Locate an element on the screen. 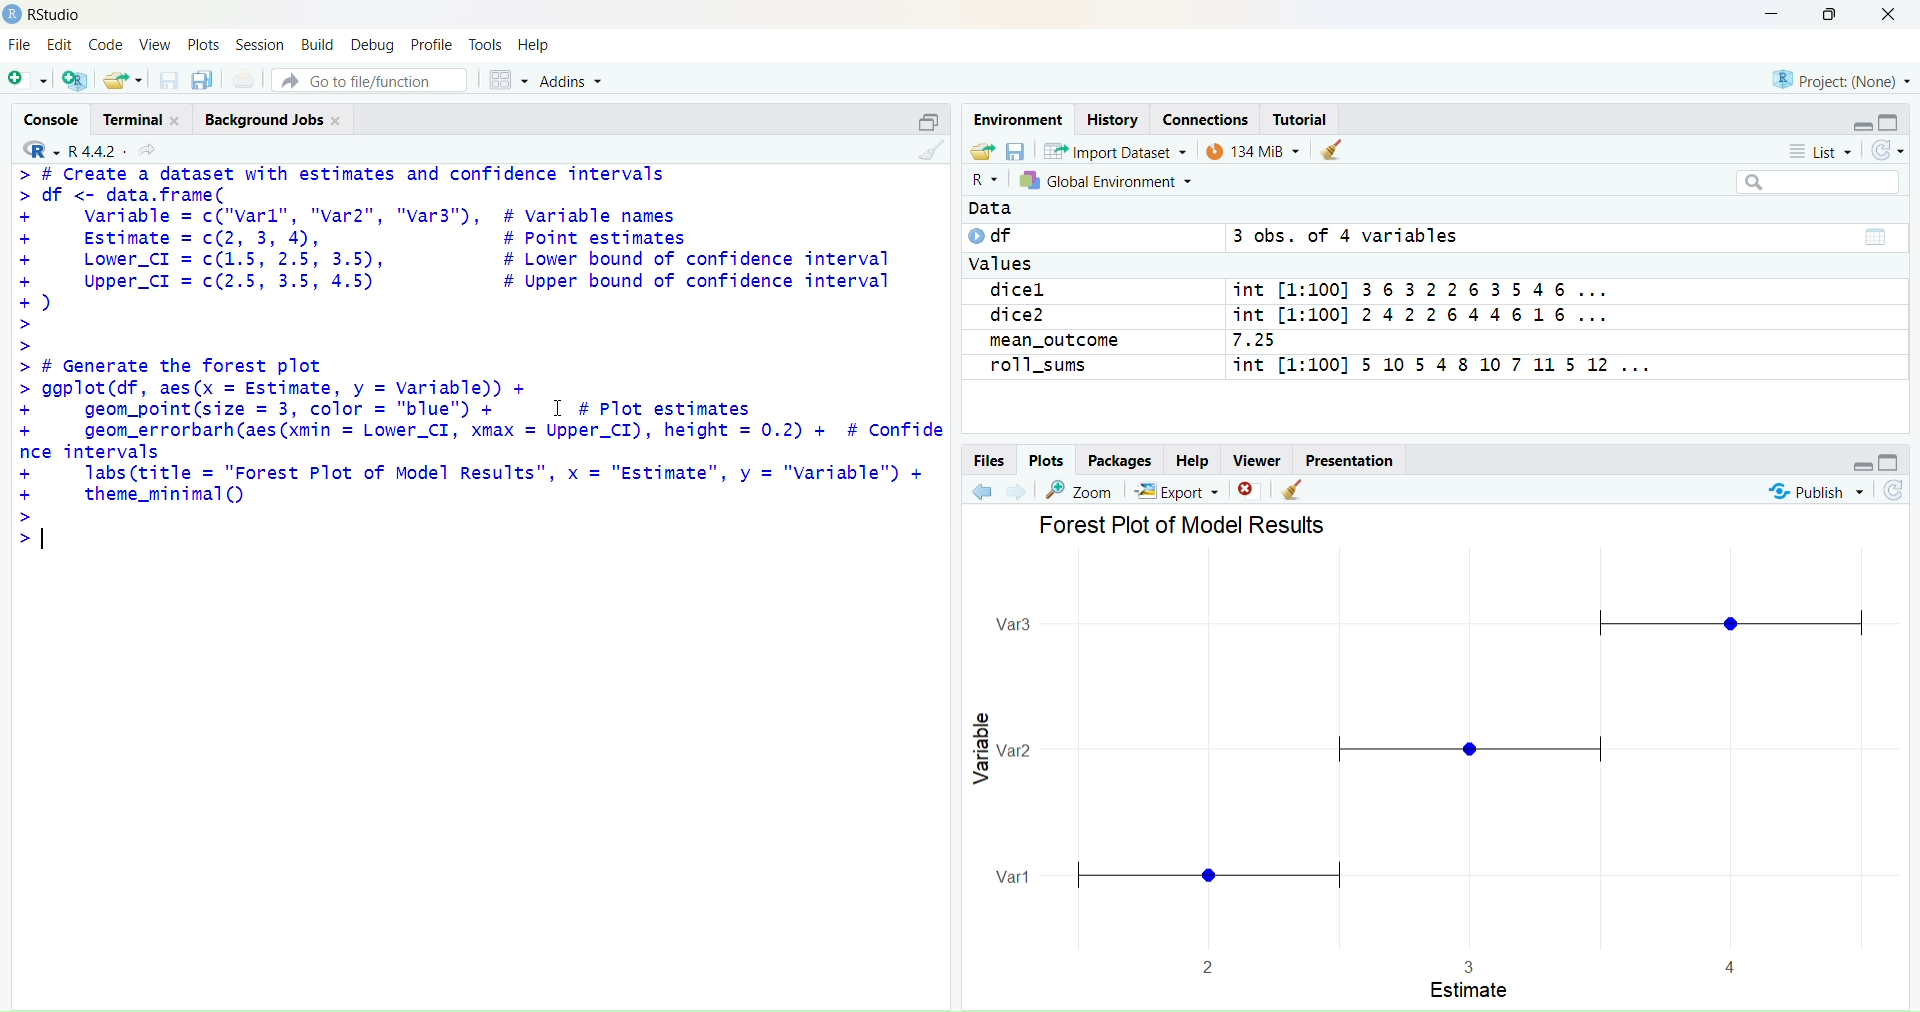 Image resolution: width=1920 pixels, height=1012 pixels. Viewer is located at coordinates (1256, 460).